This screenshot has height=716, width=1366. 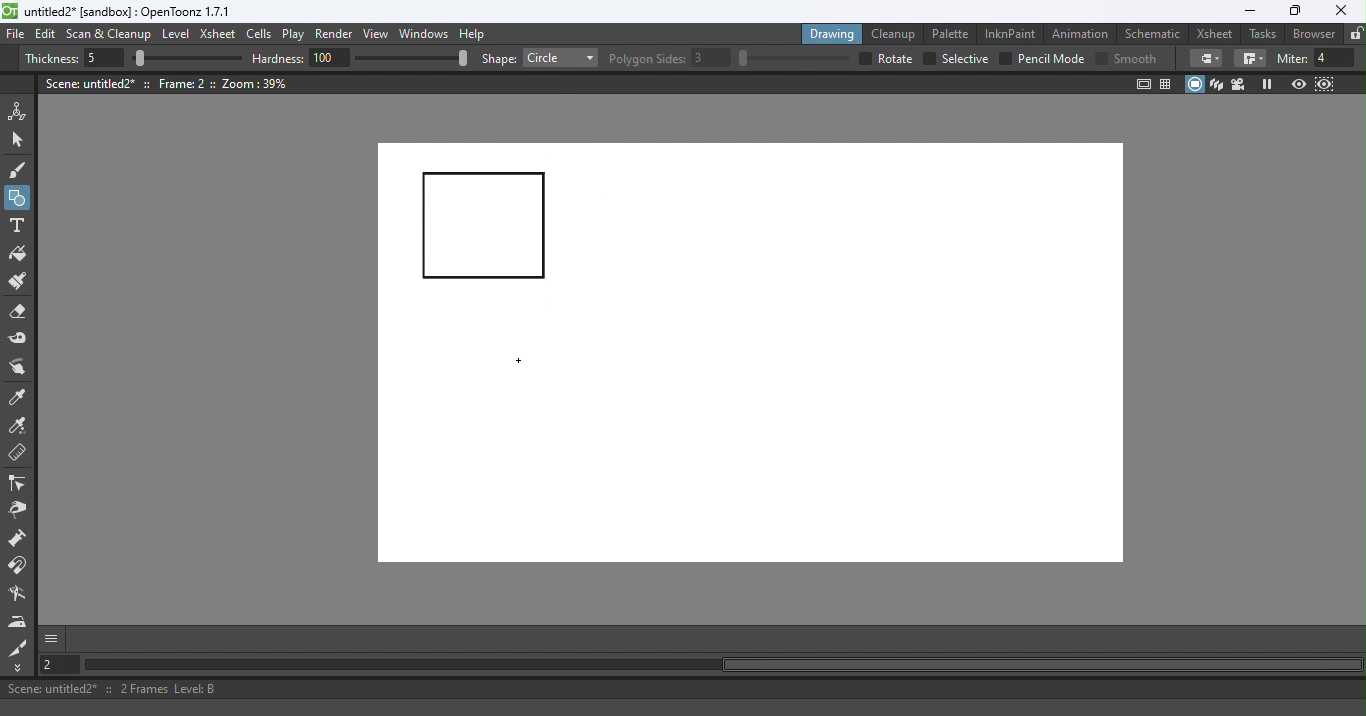 I want to click on Edit, so click(x=48, y=34).